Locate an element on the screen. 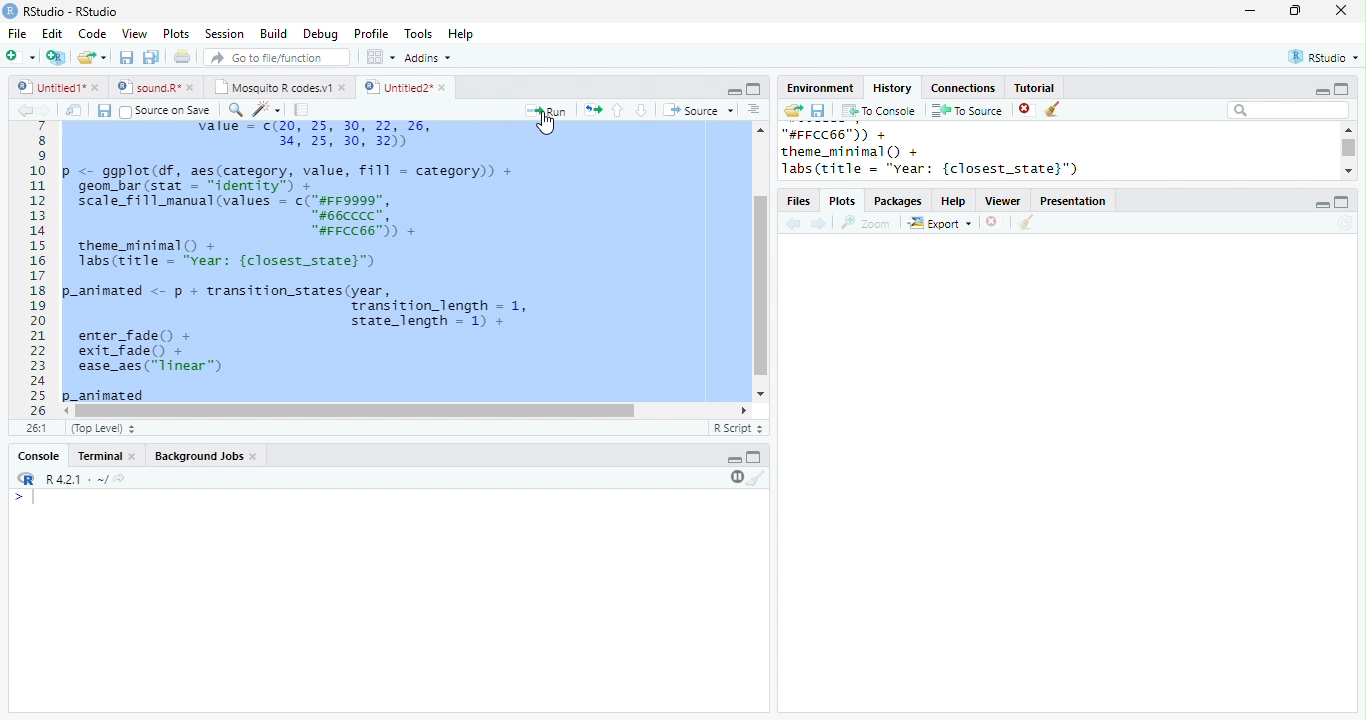 This screenshot has height=720, width=1366. Source on Save is located at coordinates (165, 111).